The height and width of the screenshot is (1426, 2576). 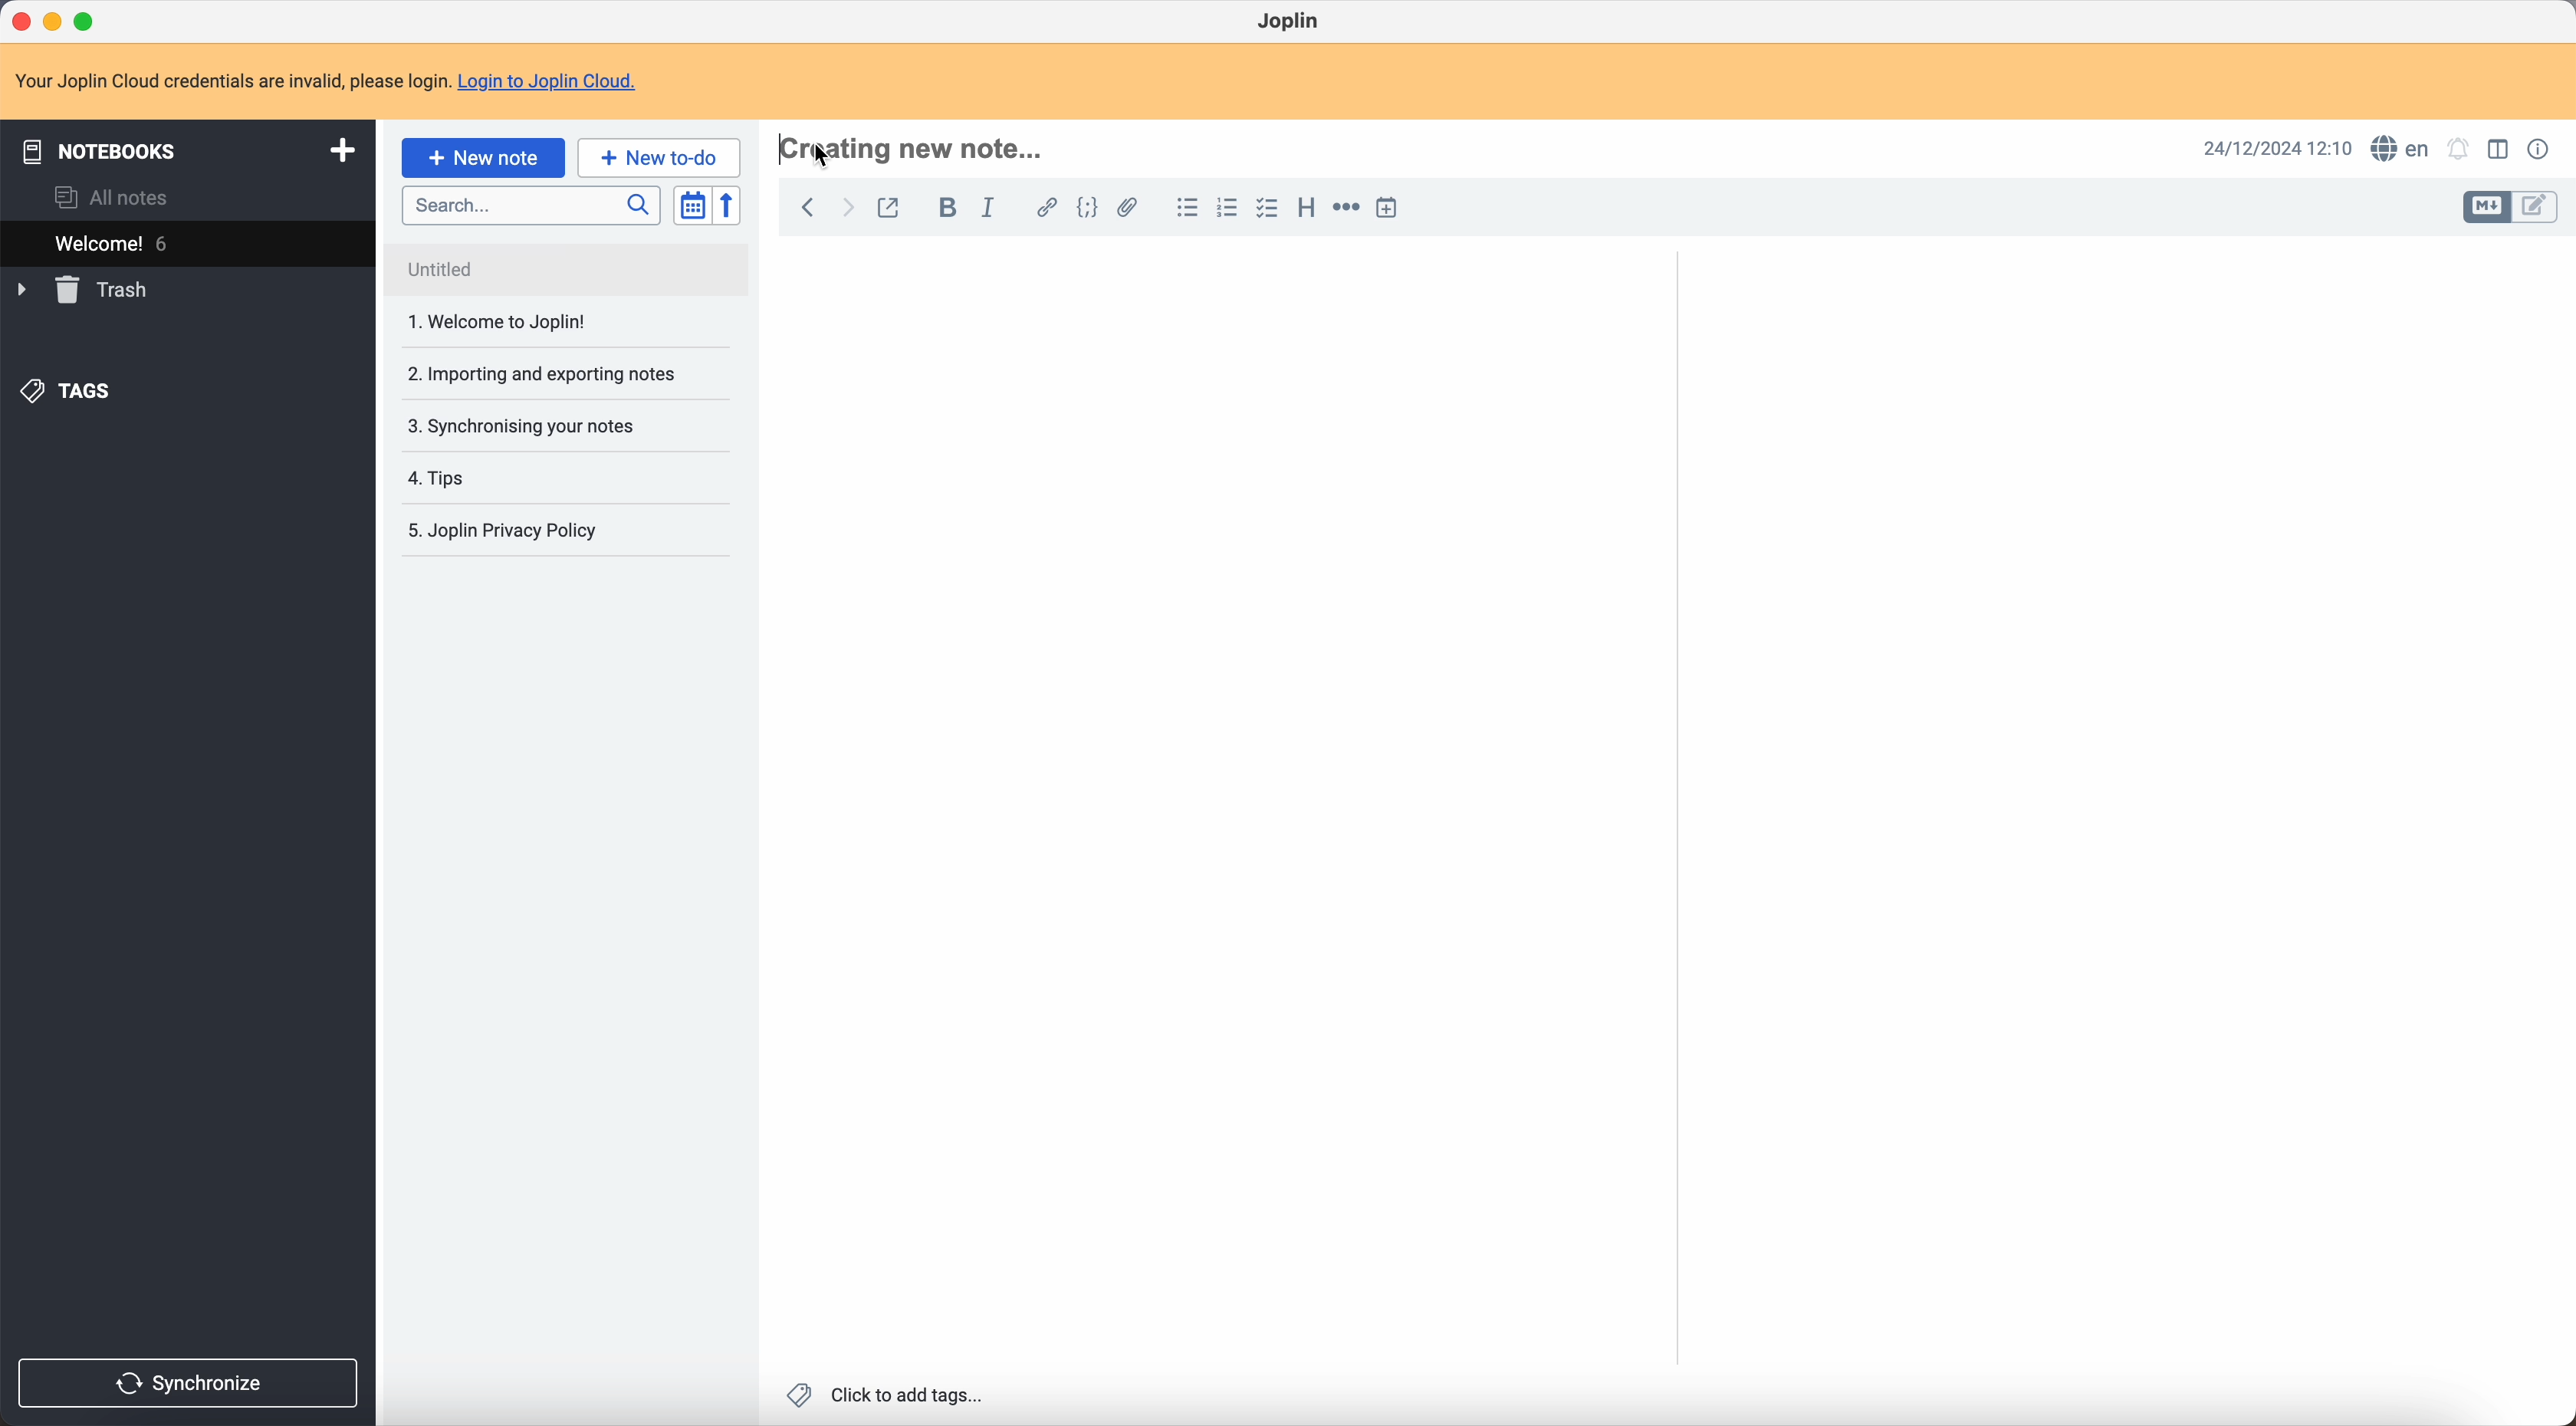 What do you see at coordinates (1185, 207) in the screenshot?
I see `bulleted list` at bounding box center [1185, 207].